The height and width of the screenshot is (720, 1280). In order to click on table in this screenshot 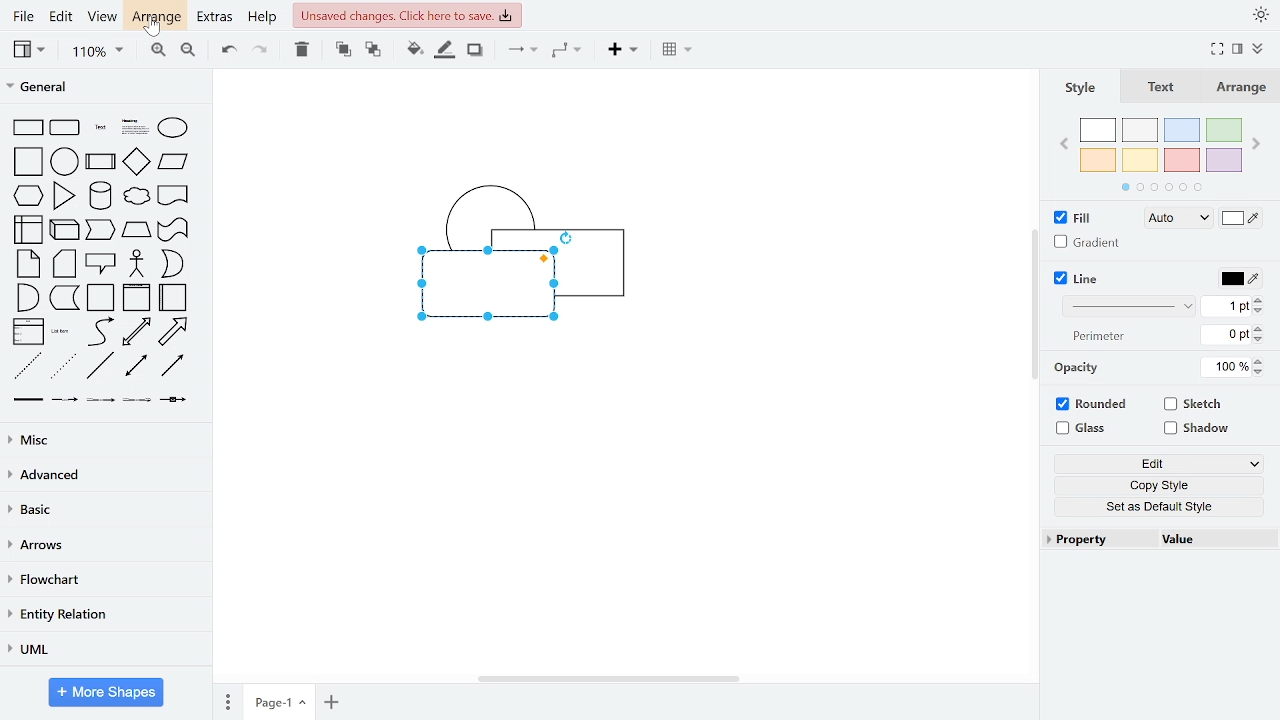, I will do `click(680, 52)`.